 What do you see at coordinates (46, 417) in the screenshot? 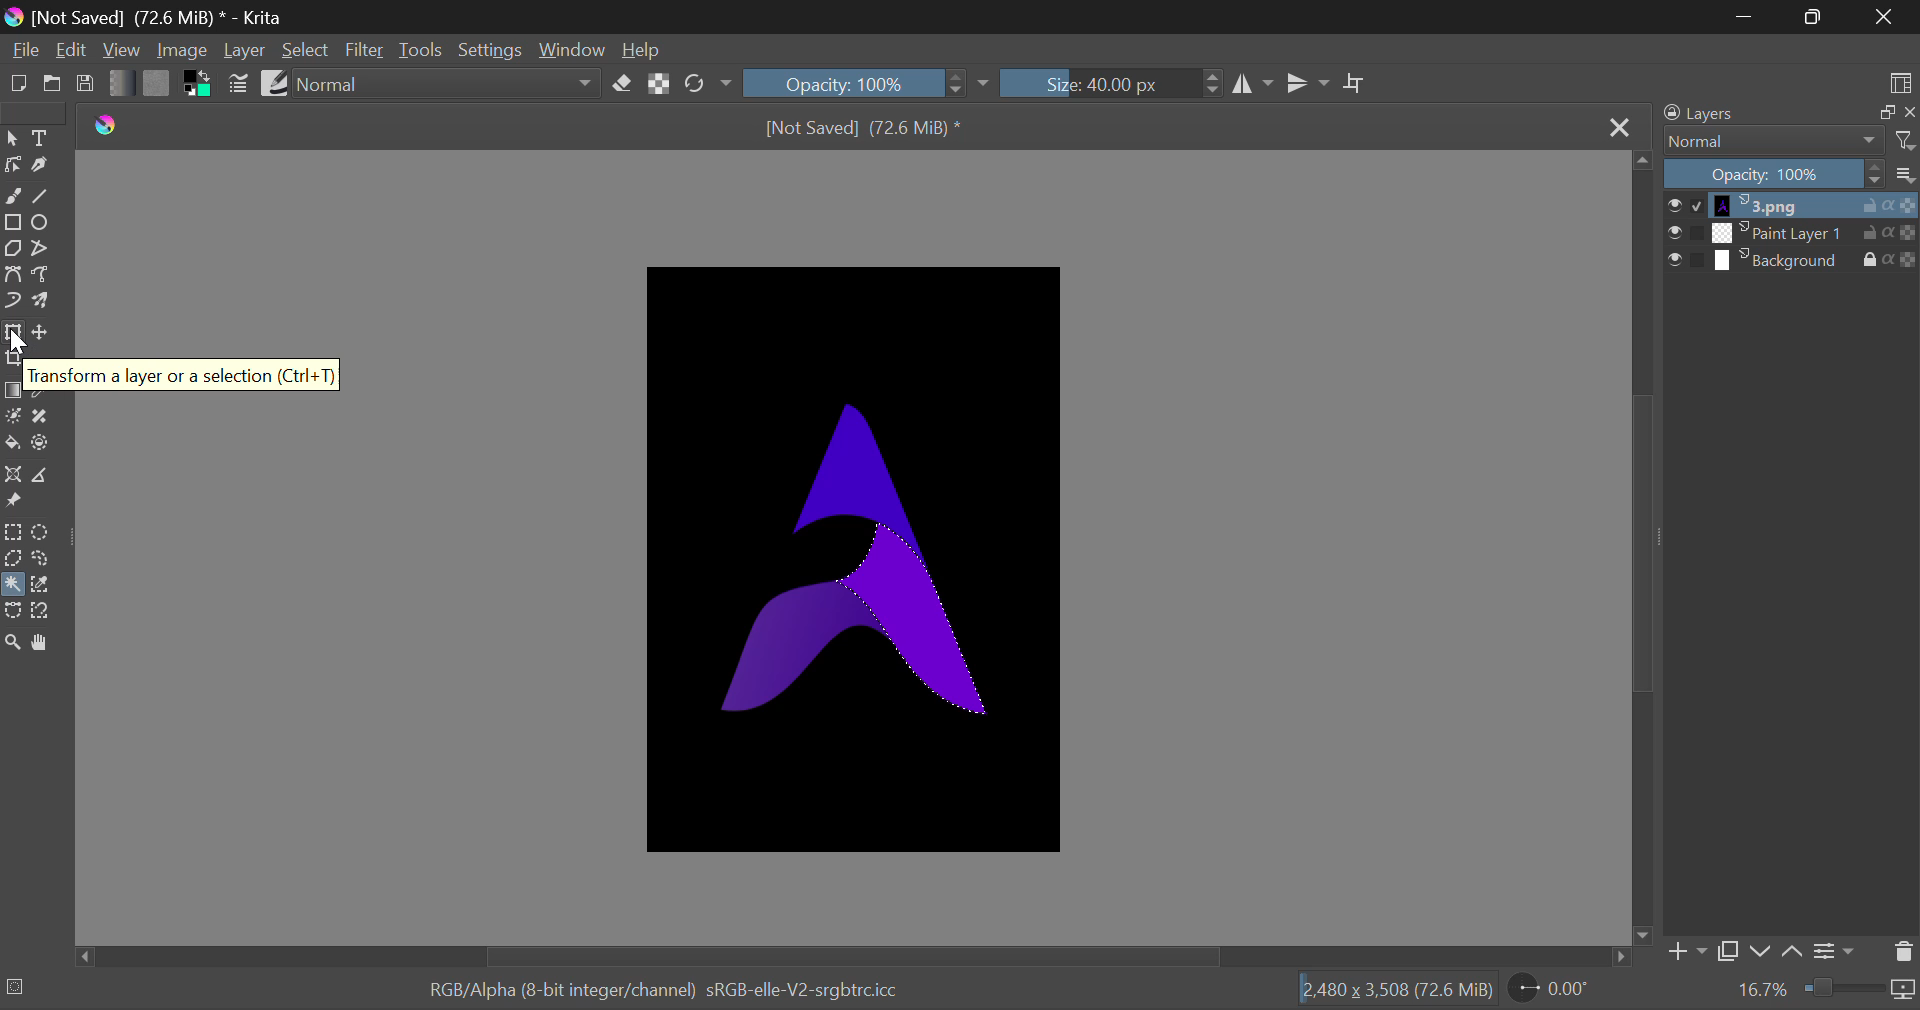
I see `Smart Patch Tool` at bounding box center [46, 417].